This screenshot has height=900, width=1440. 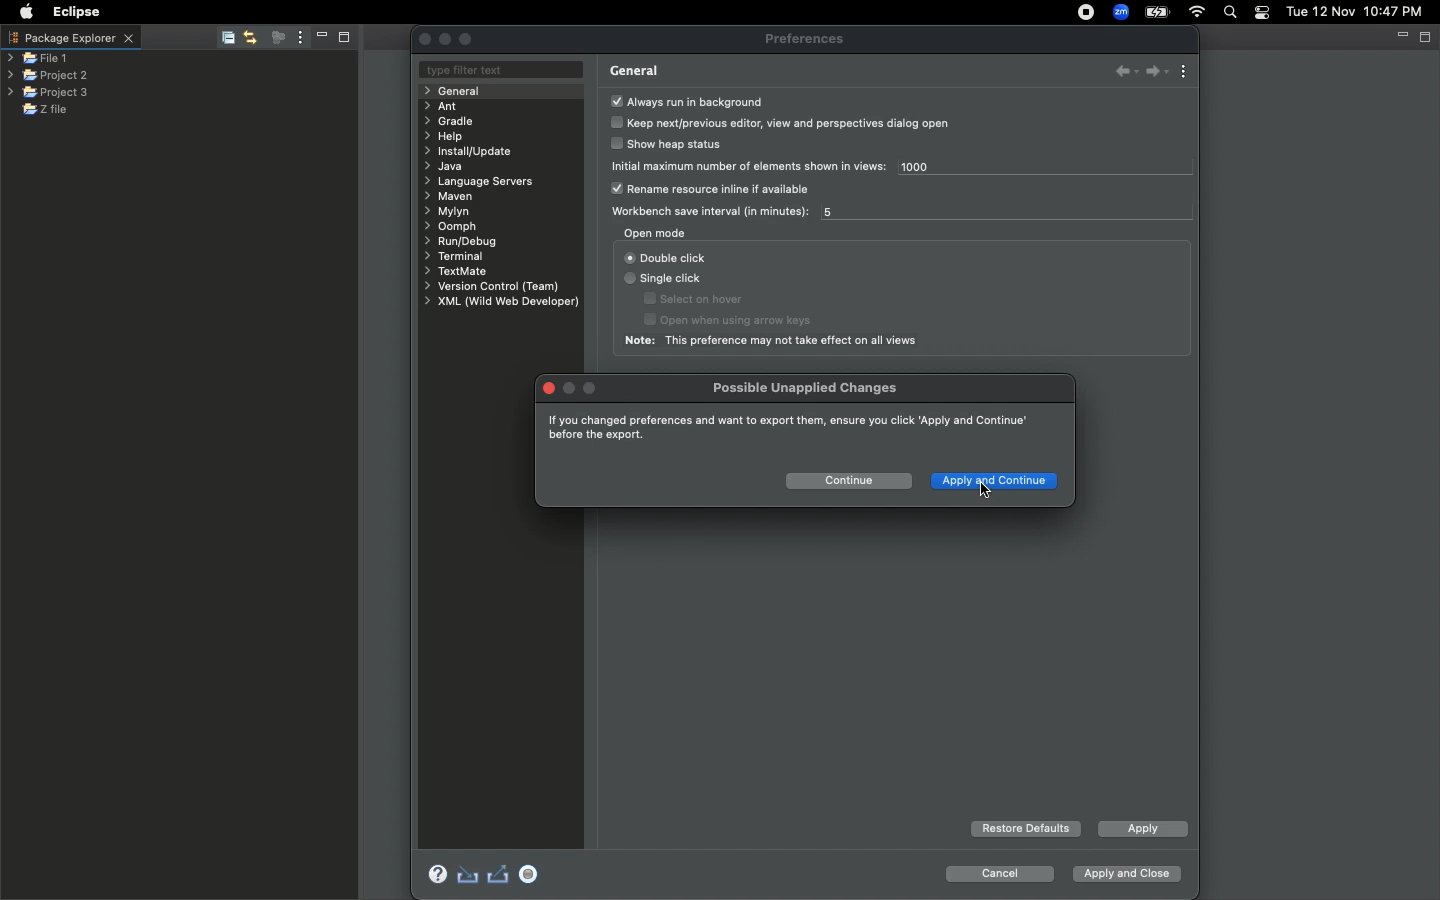 I want to click on Maximize, so click(x=1427, y=38).